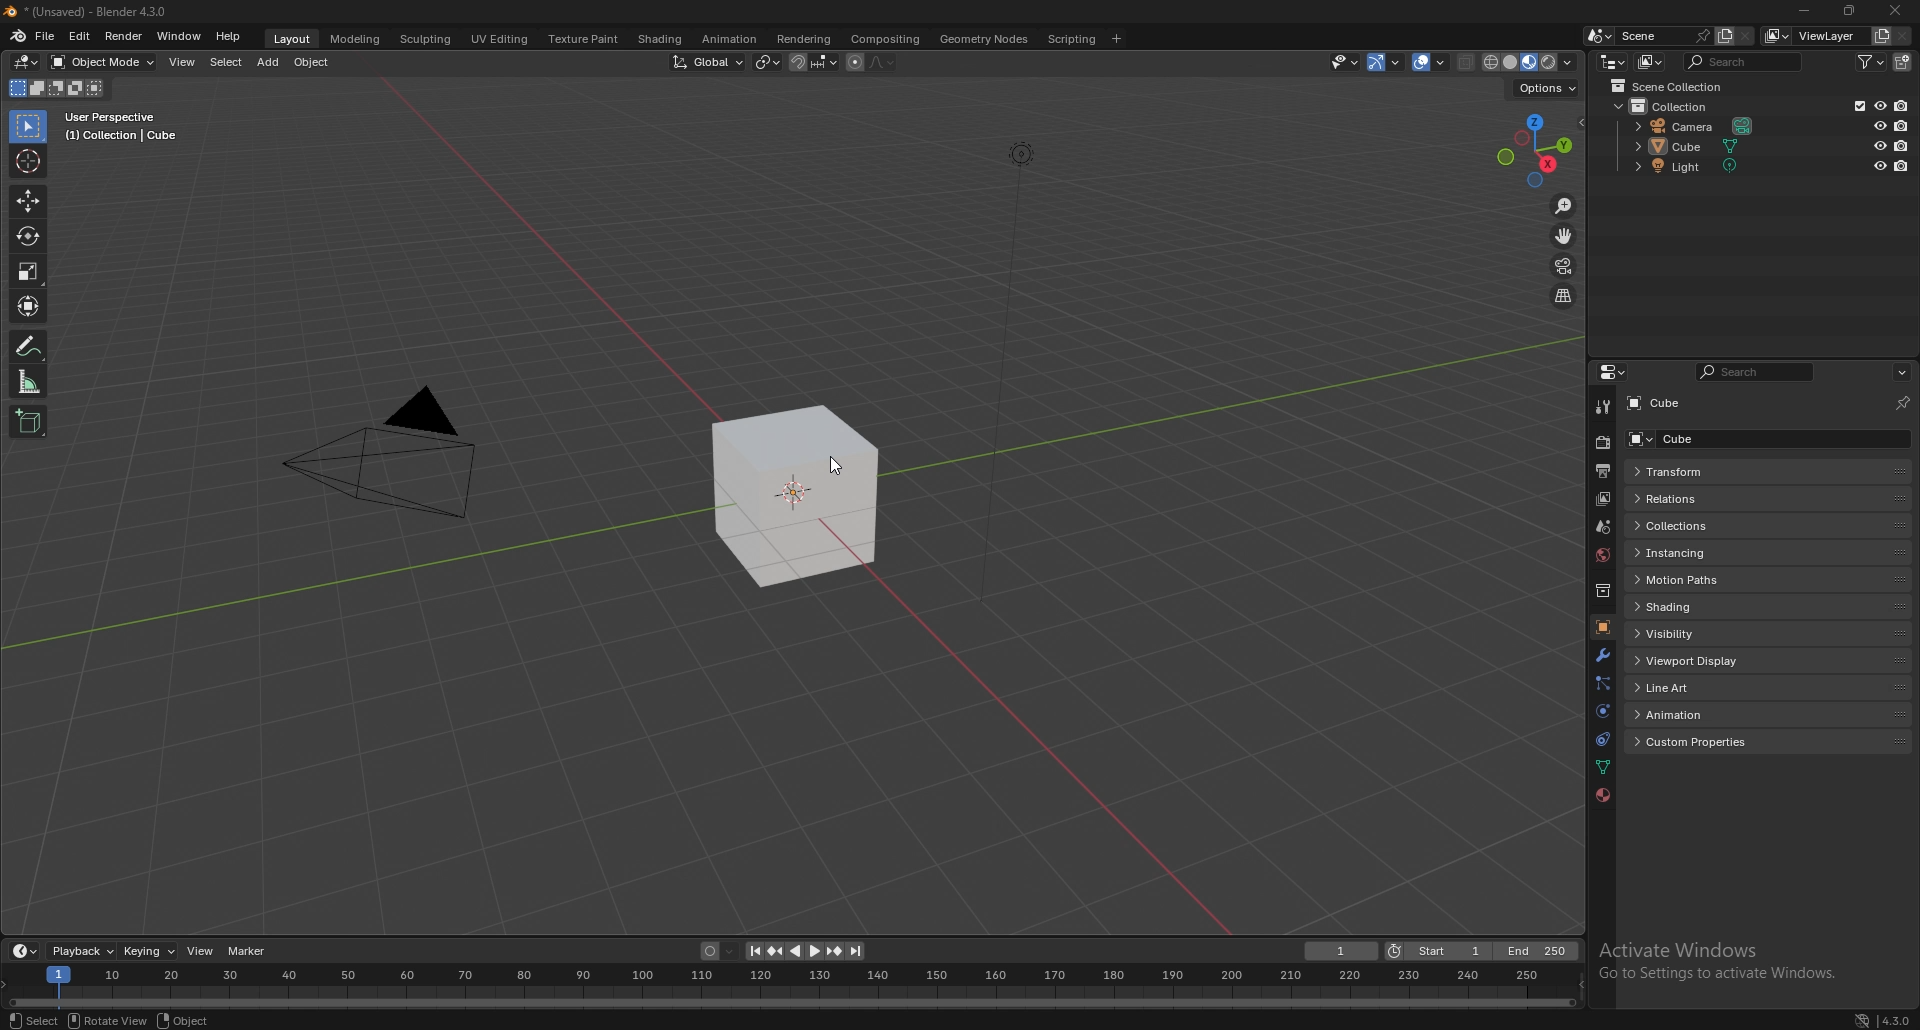 Image resolution: width=1920 pixels, height=1030 pixels. Describe the element at coordinates (1662, 404) in the screenshot. I see `cube` at that location.